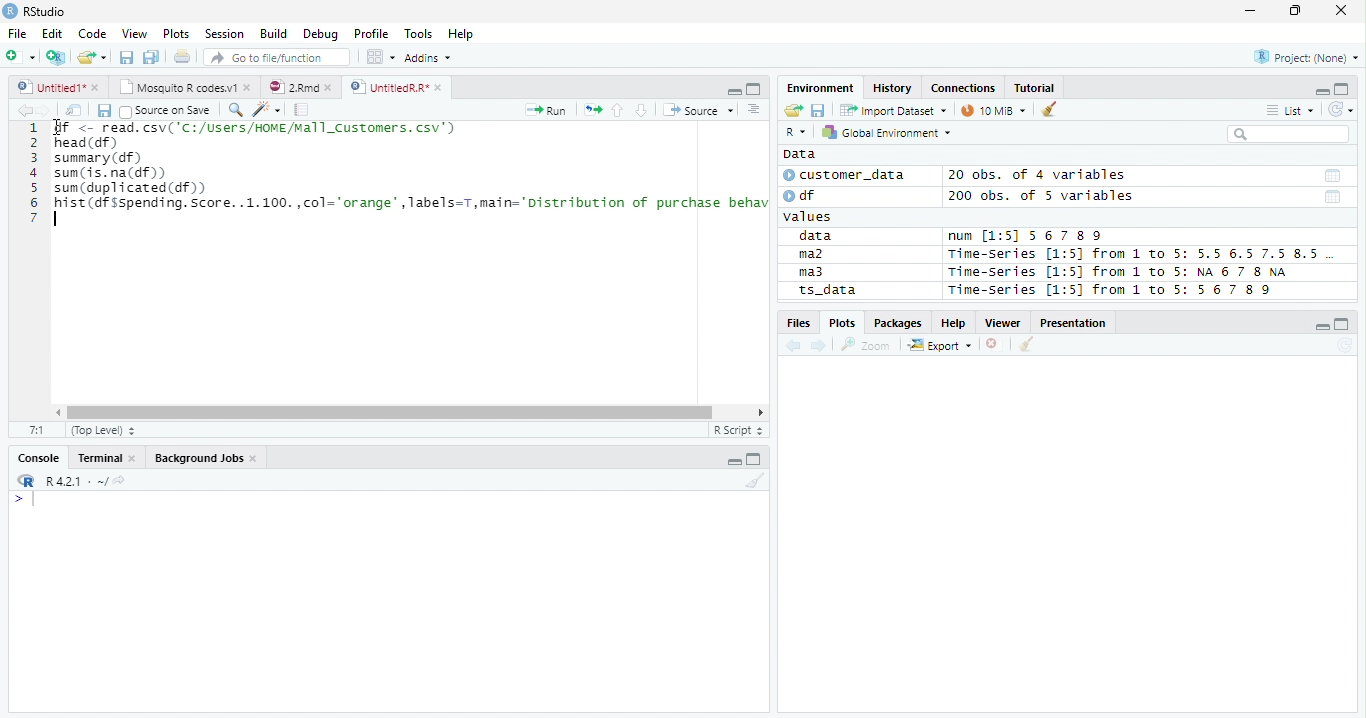  Describe the element at coordinates (641, 111) in the screenshot. I see `Down` at that location.